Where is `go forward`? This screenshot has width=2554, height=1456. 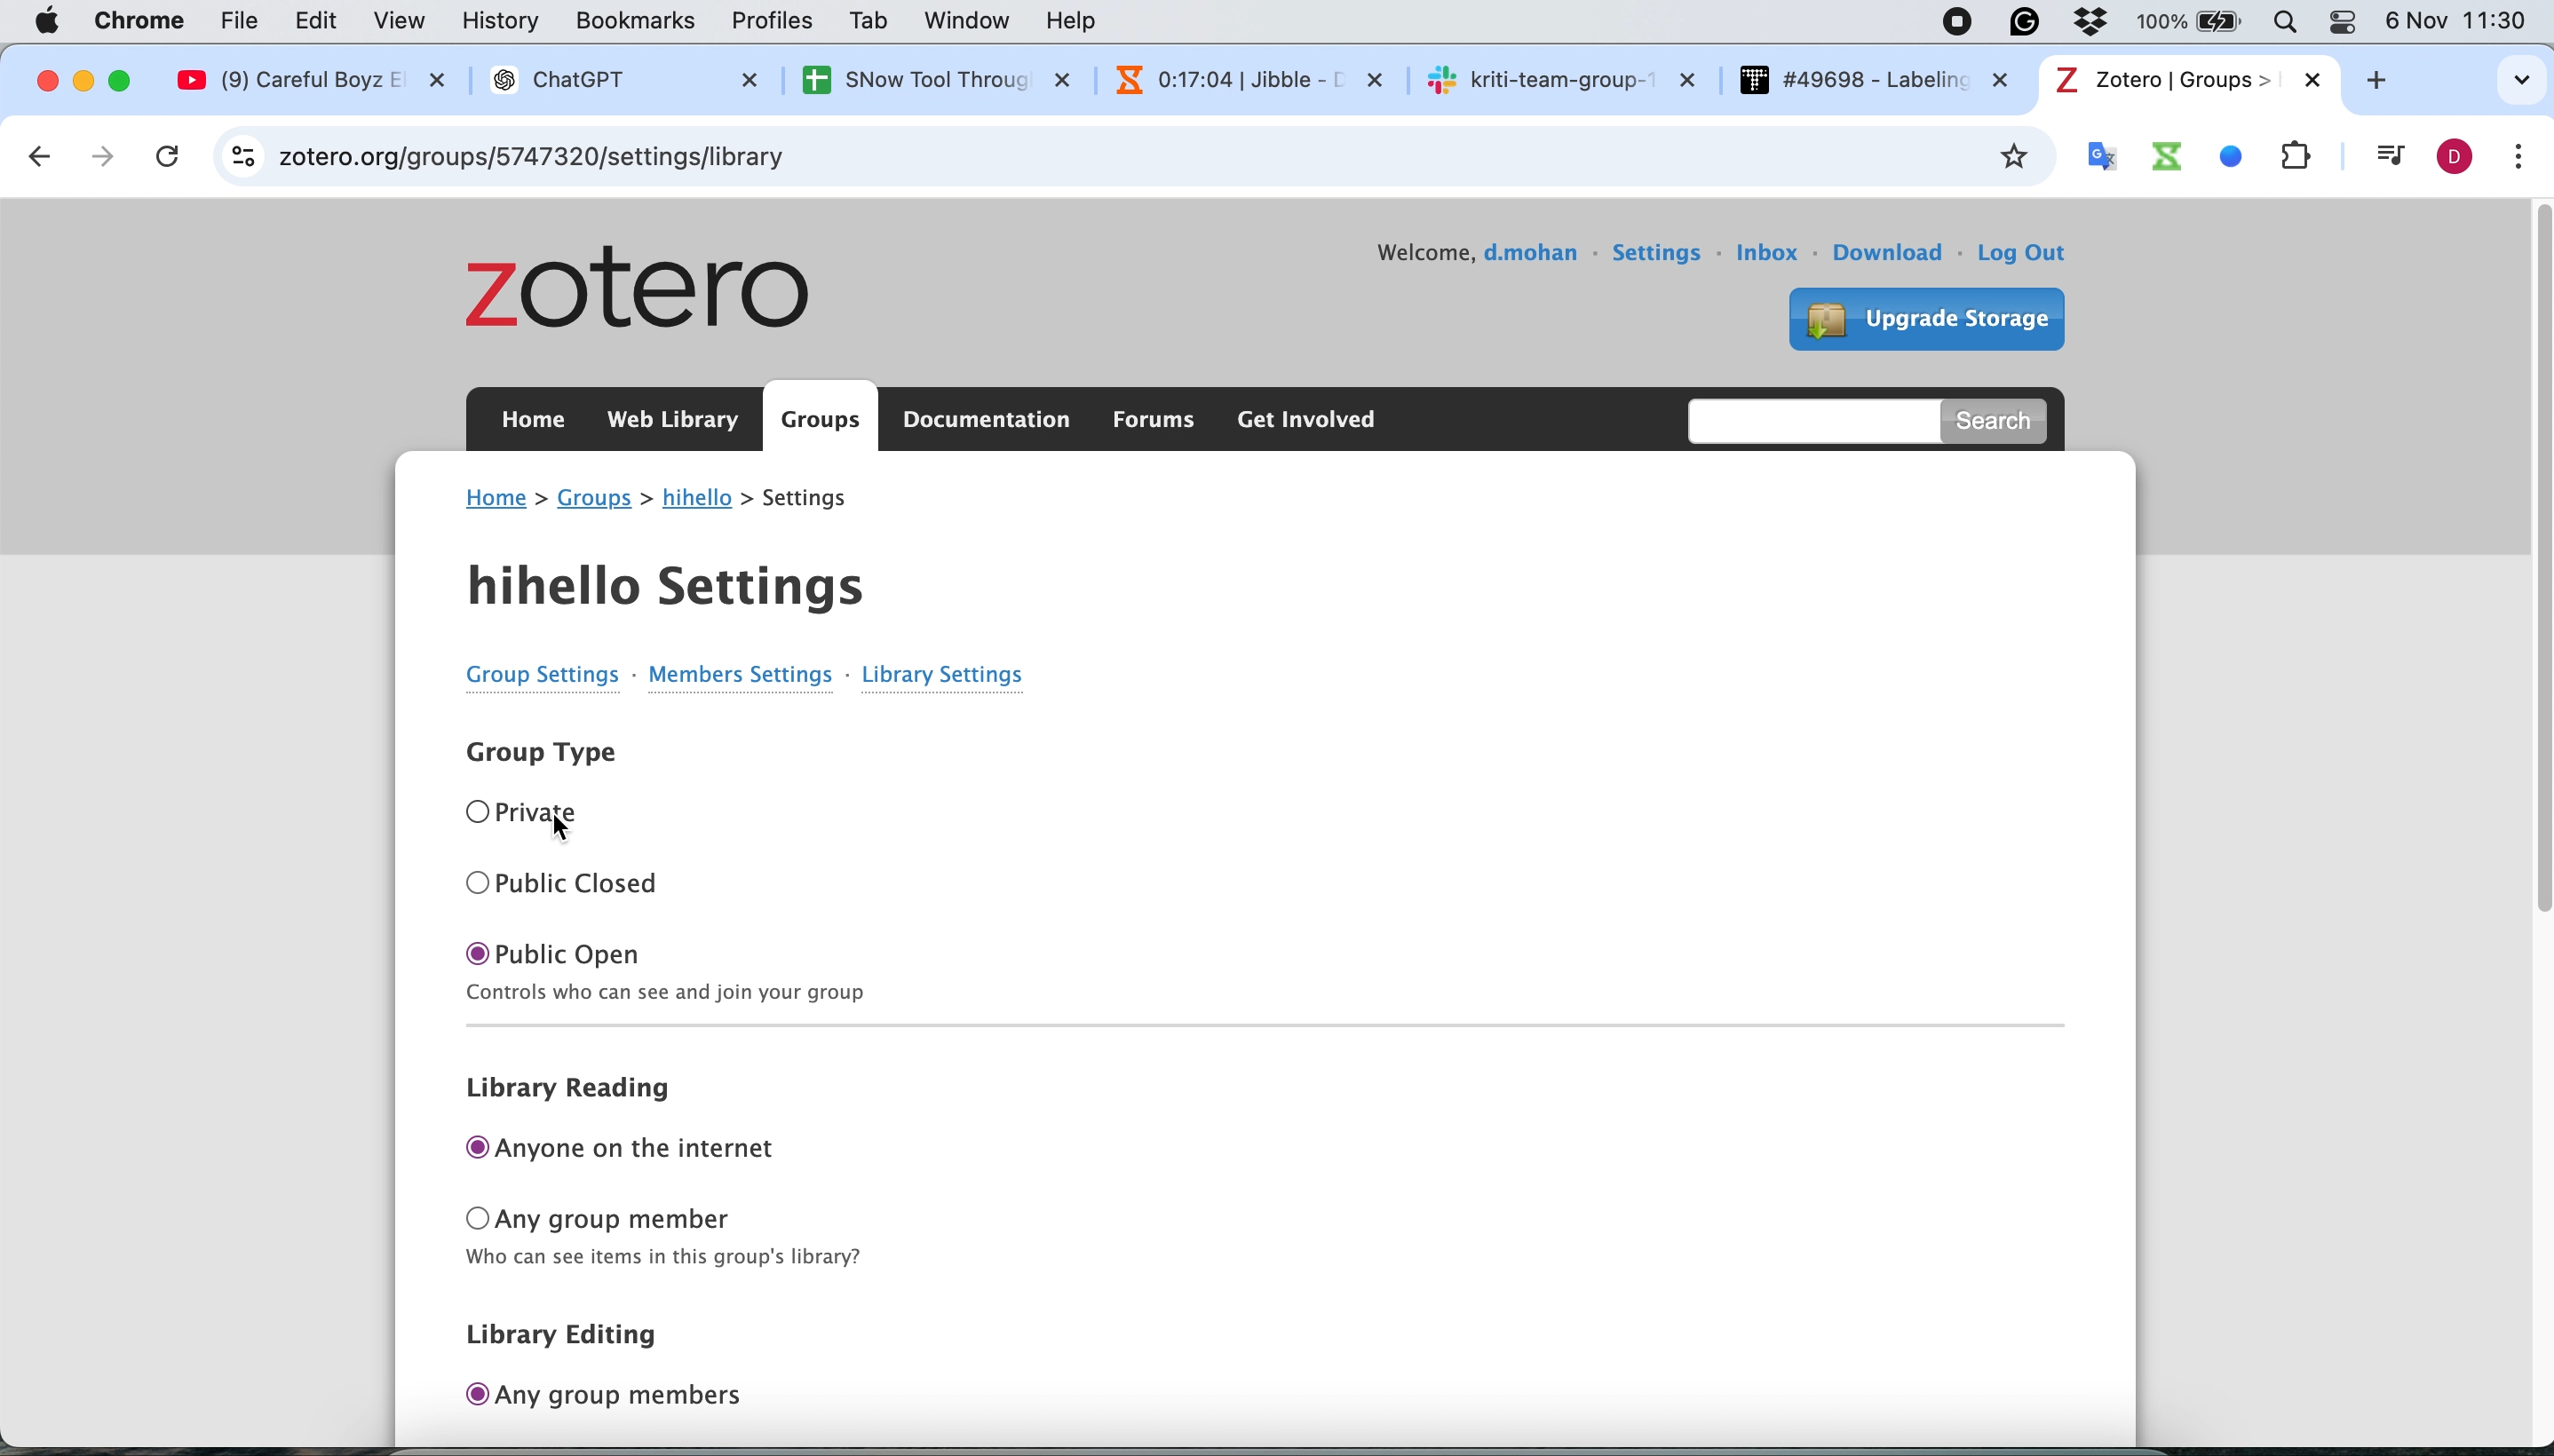 go forward is located at coordinates (107, 157).